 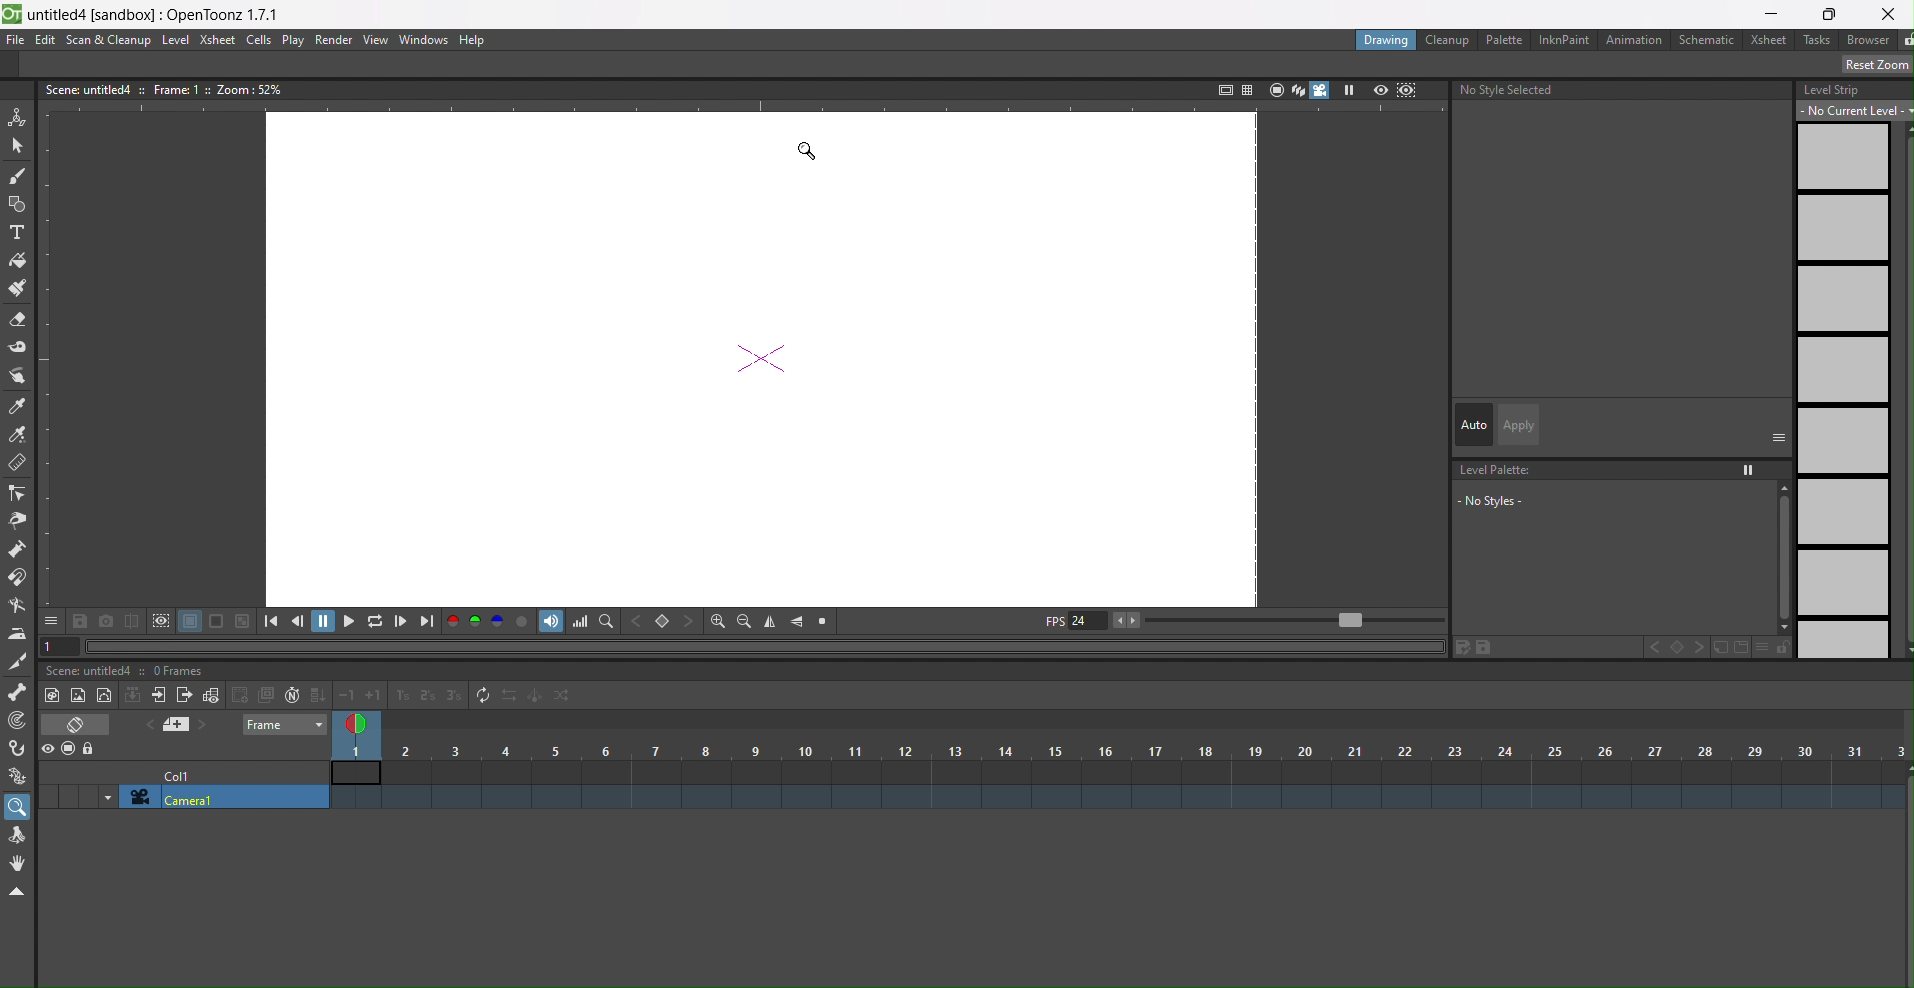 What do you see at coordinates (18, 406) in the screenshot?
I see `` at bounding box center [18, 406].